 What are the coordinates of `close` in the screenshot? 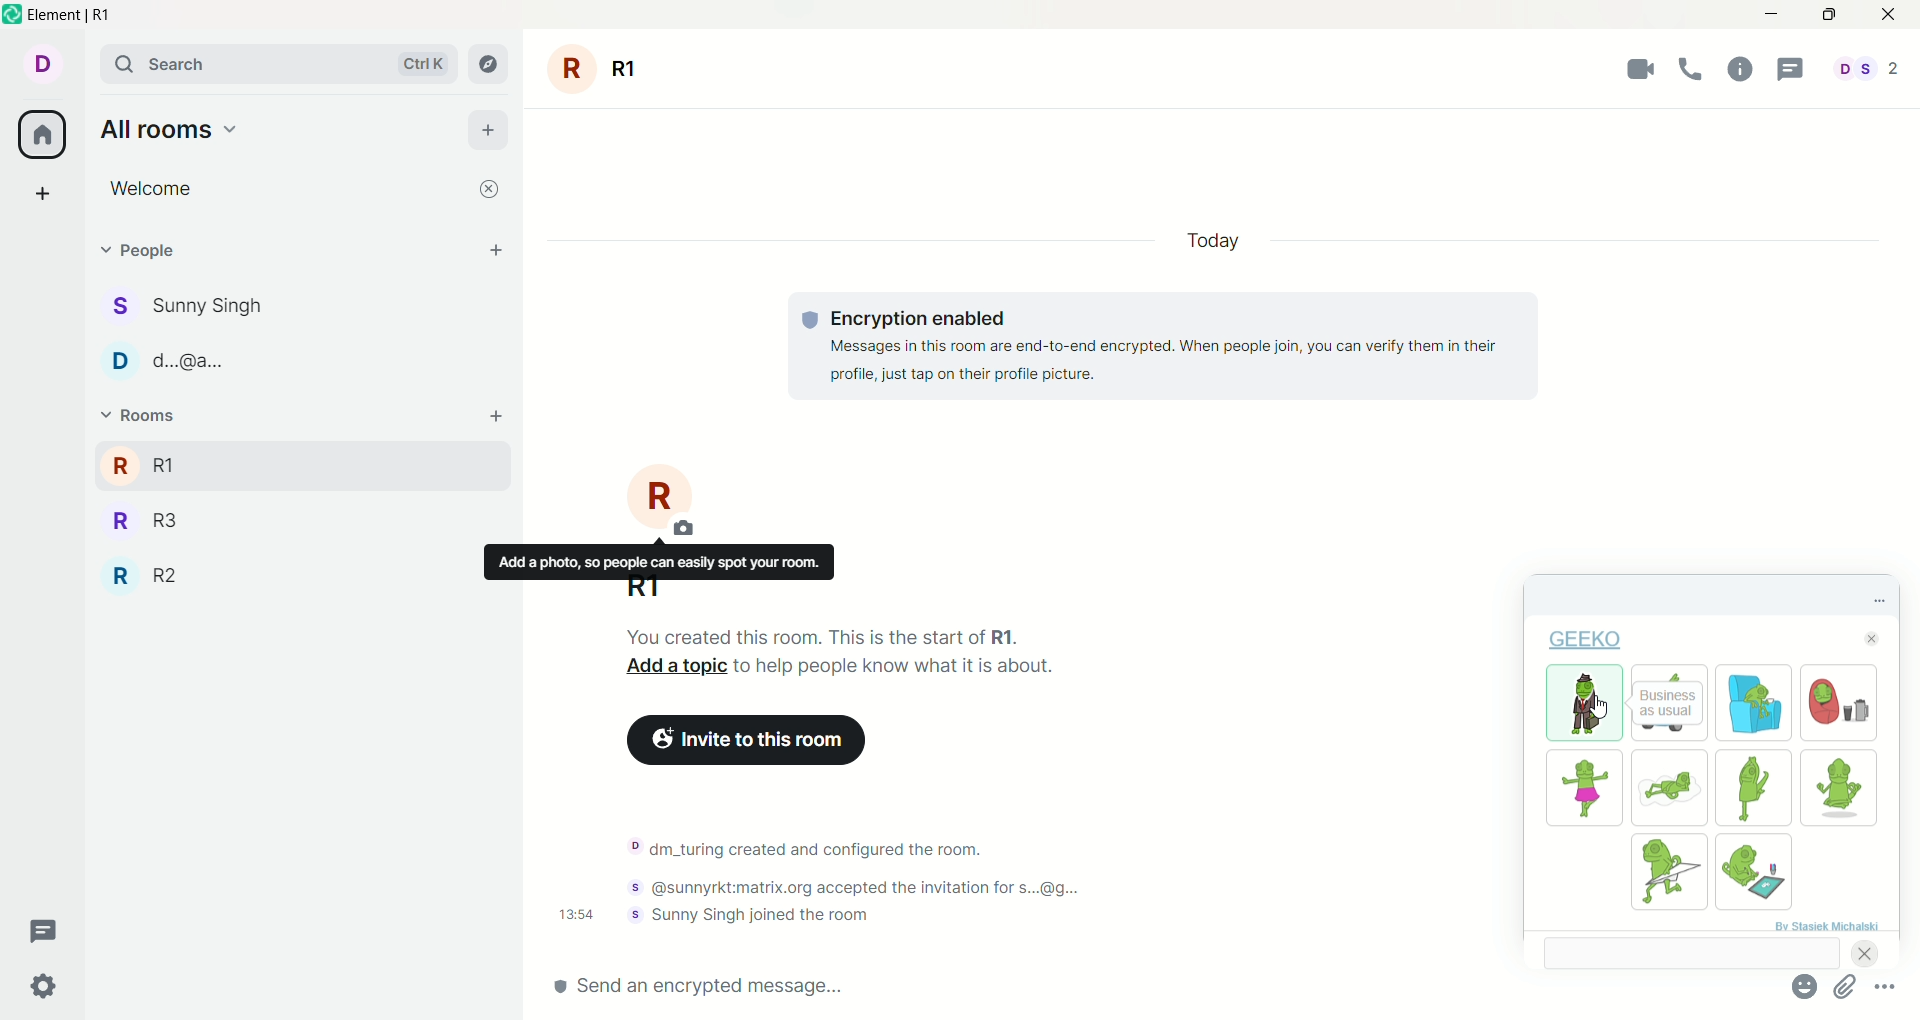 It's located at (1864, 953).